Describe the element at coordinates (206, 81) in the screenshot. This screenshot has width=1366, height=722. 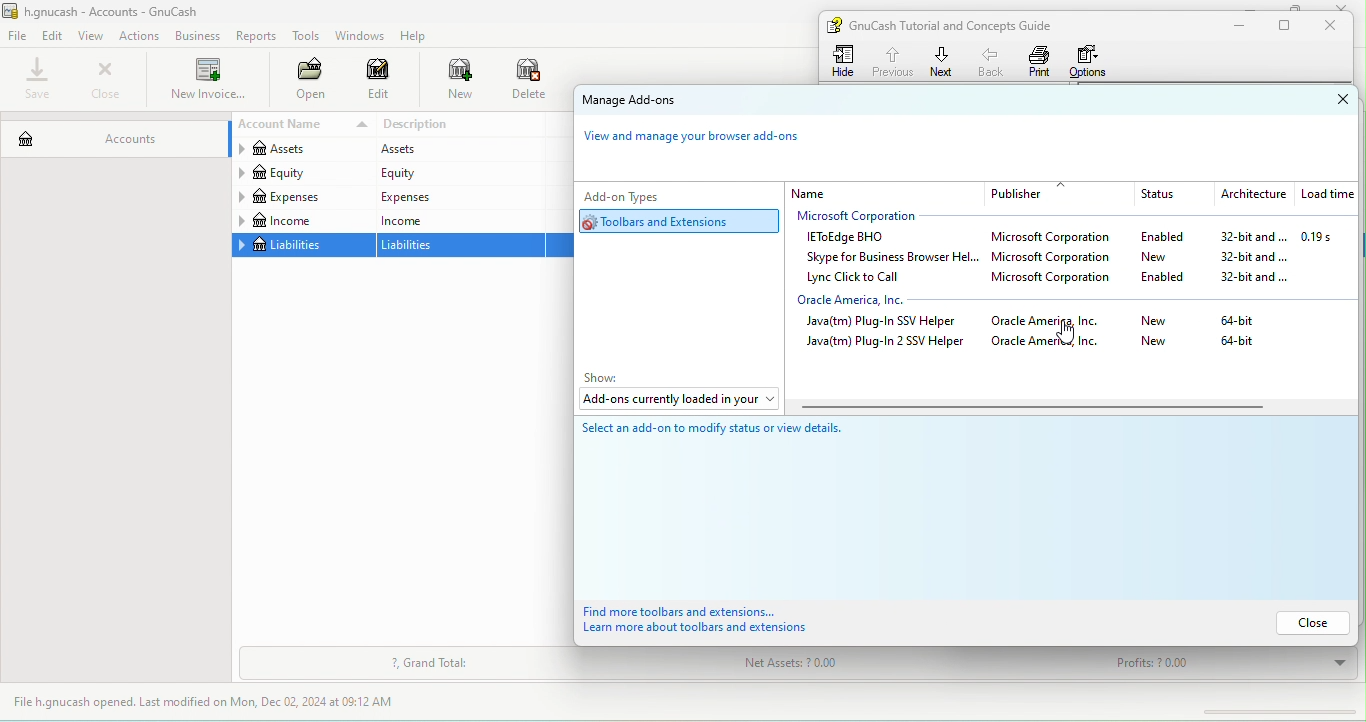
I see `new invoice` at that location.